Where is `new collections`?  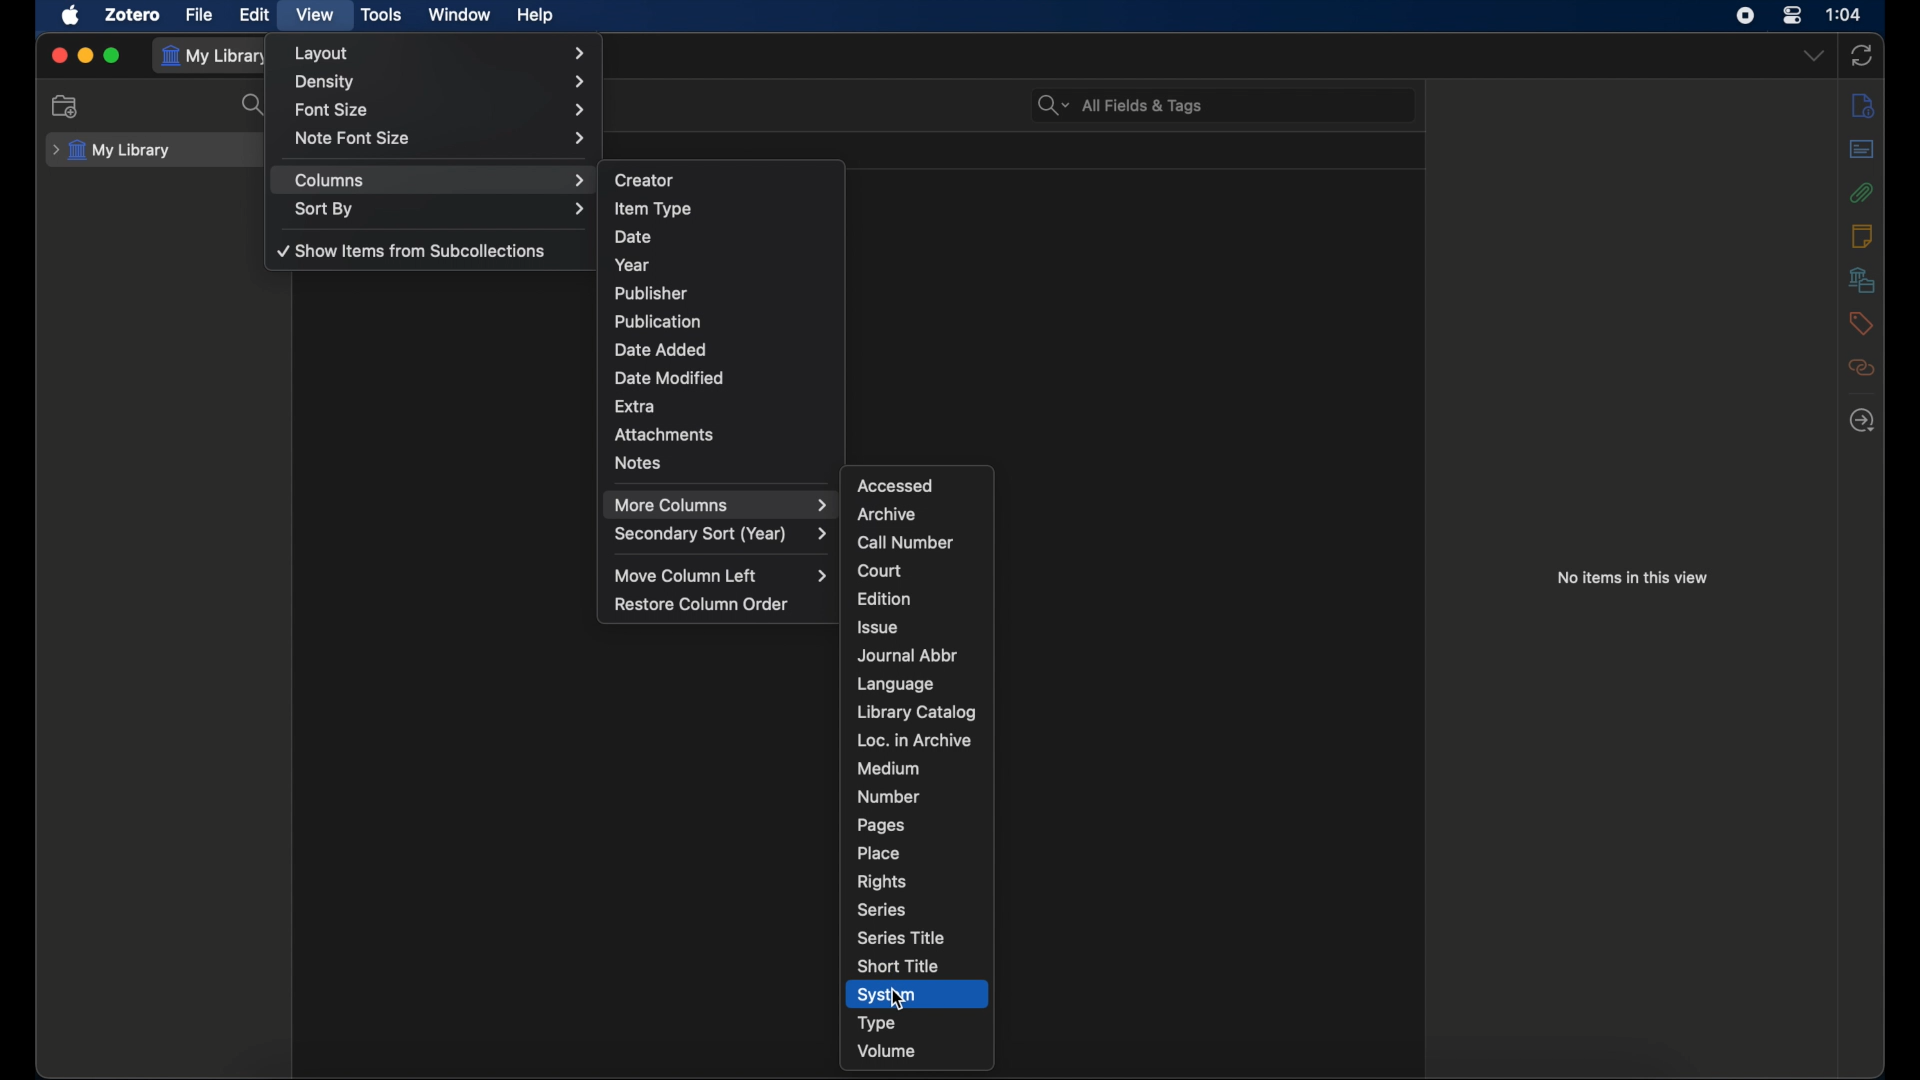
new collections is located at coordinates (66, 106).